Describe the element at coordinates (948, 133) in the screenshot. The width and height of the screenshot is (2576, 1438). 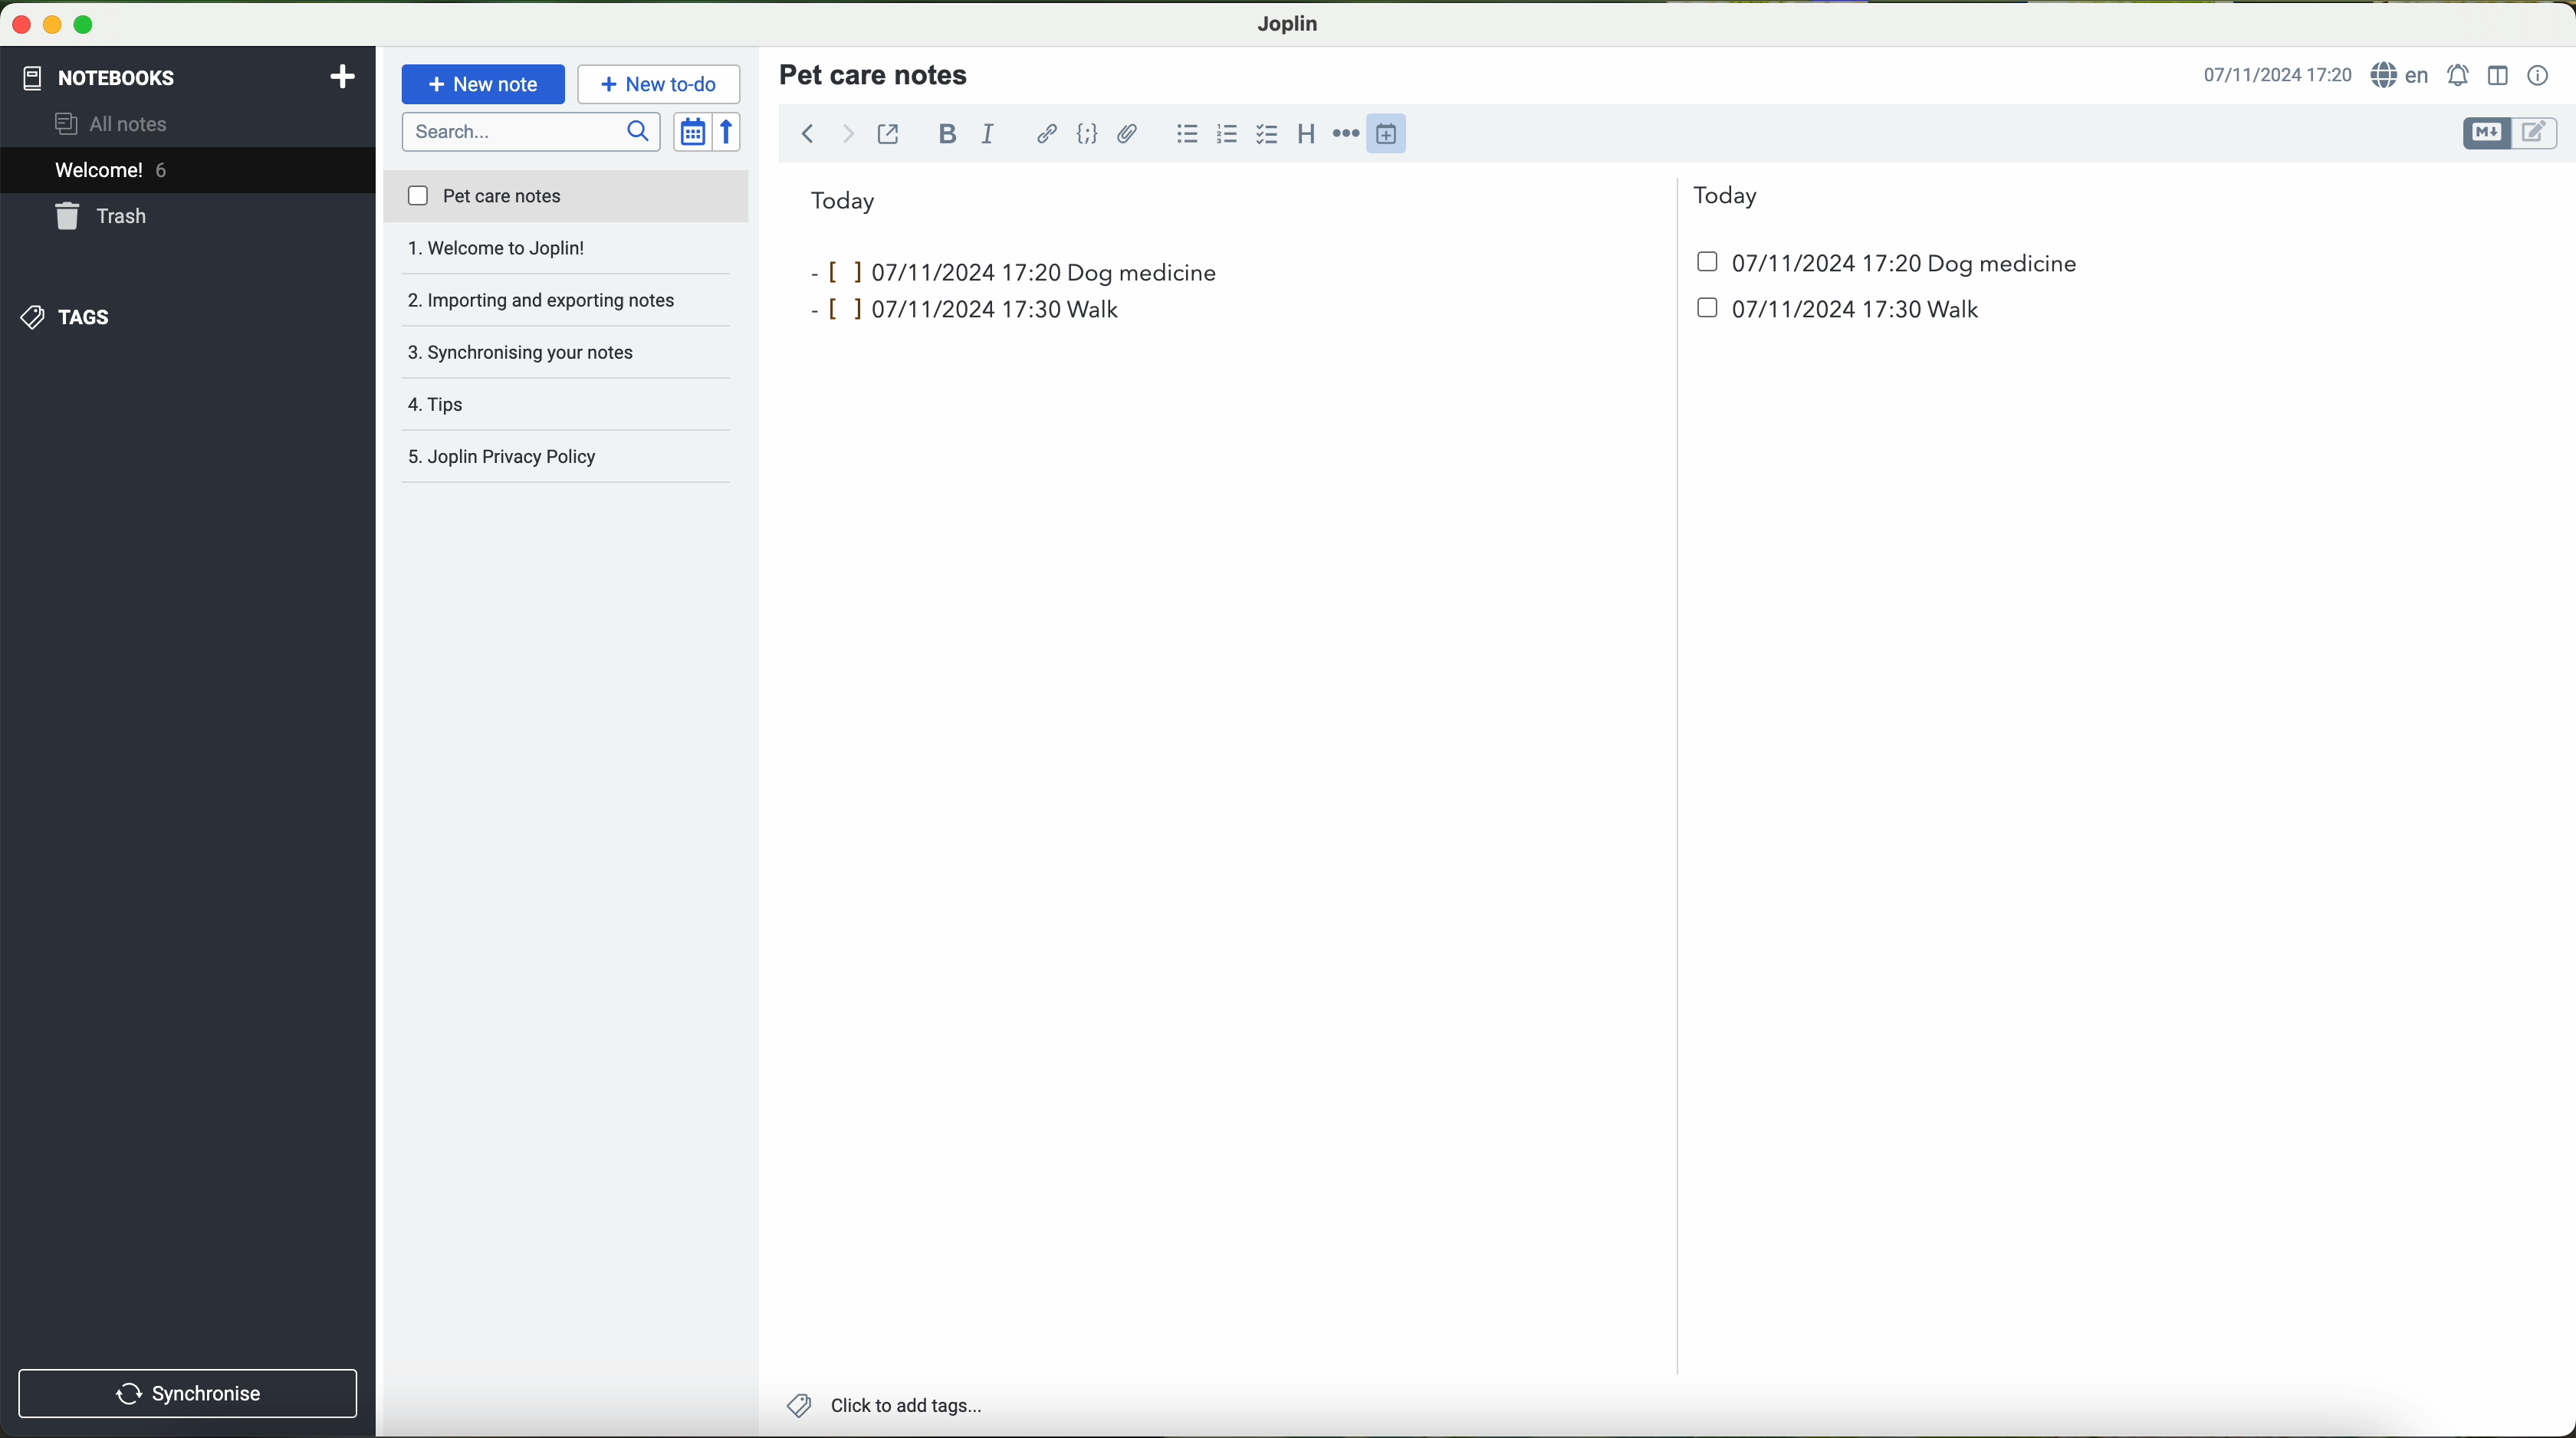
I see `bold` at that location.